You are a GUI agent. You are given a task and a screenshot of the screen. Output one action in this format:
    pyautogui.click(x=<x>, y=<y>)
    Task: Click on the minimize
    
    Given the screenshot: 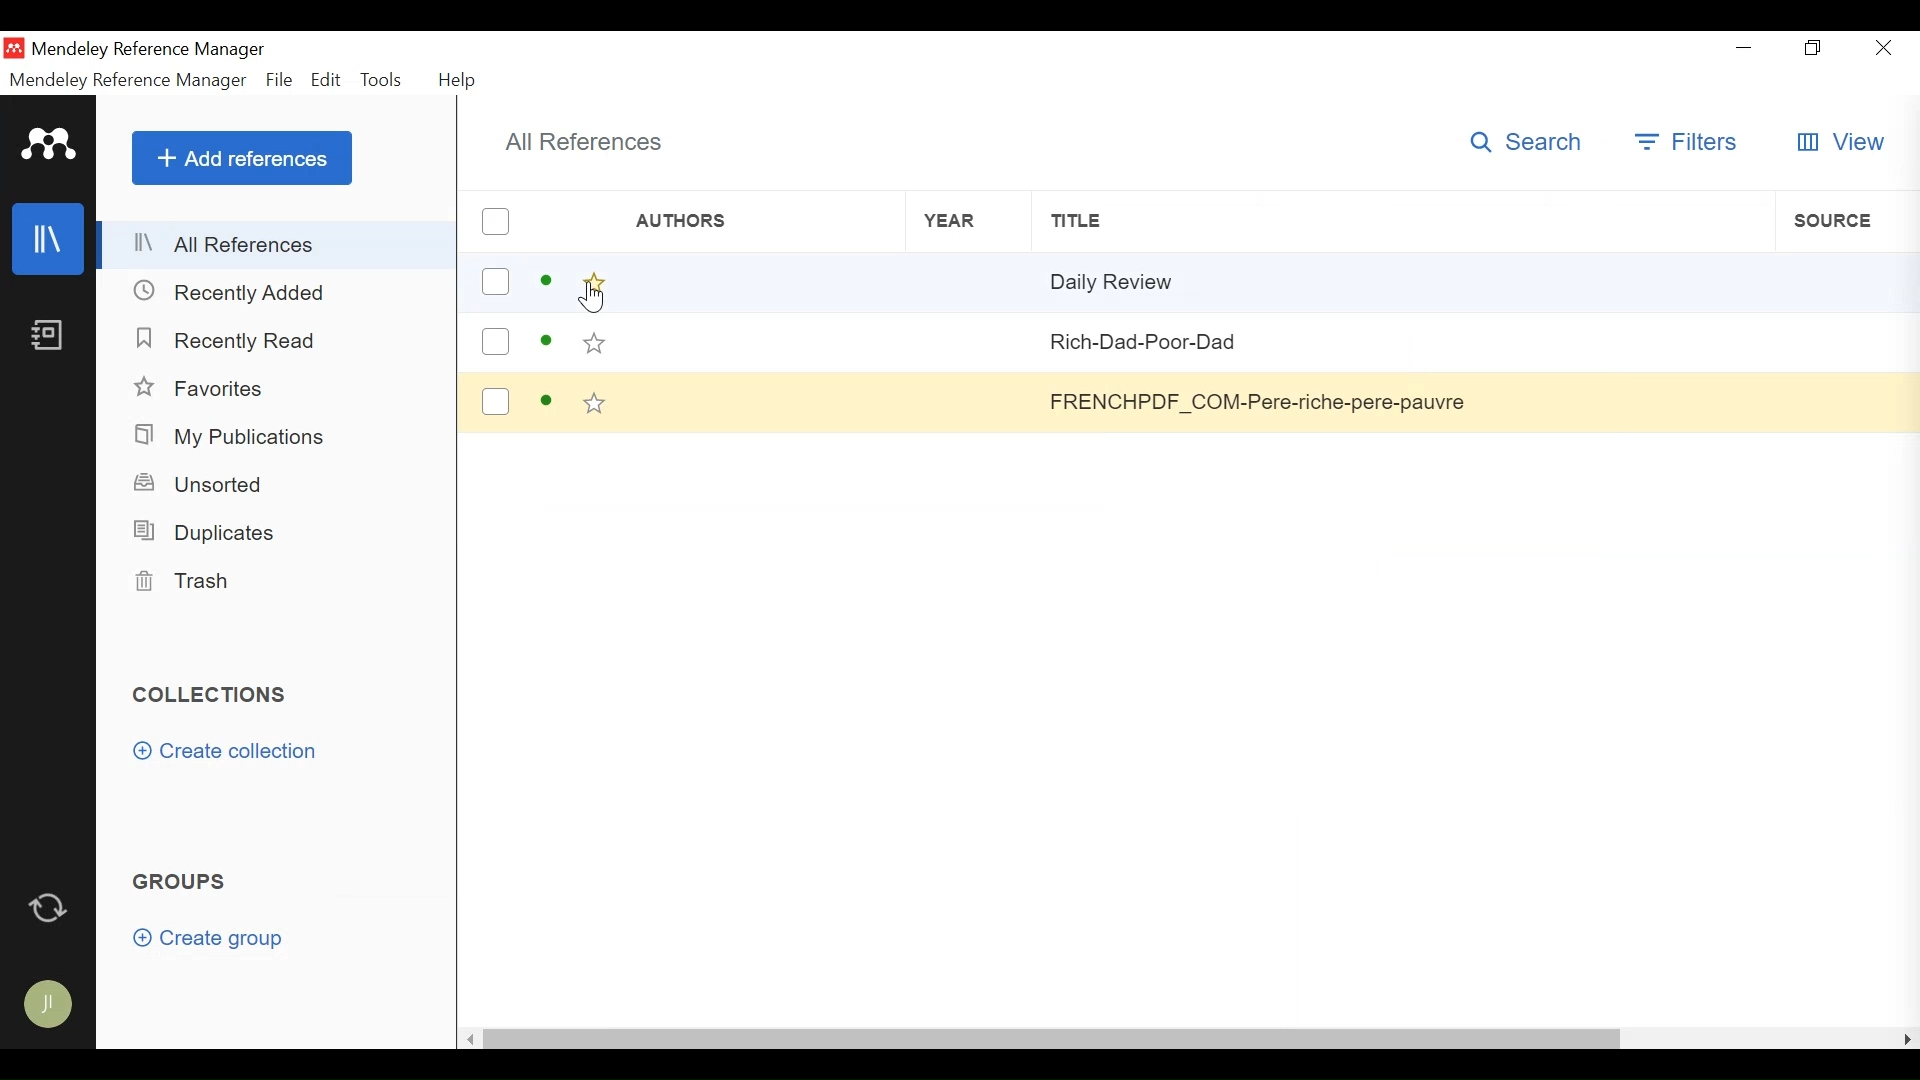 What is the action you would take?
    pyautogui.click(x=1744, y=47)
    